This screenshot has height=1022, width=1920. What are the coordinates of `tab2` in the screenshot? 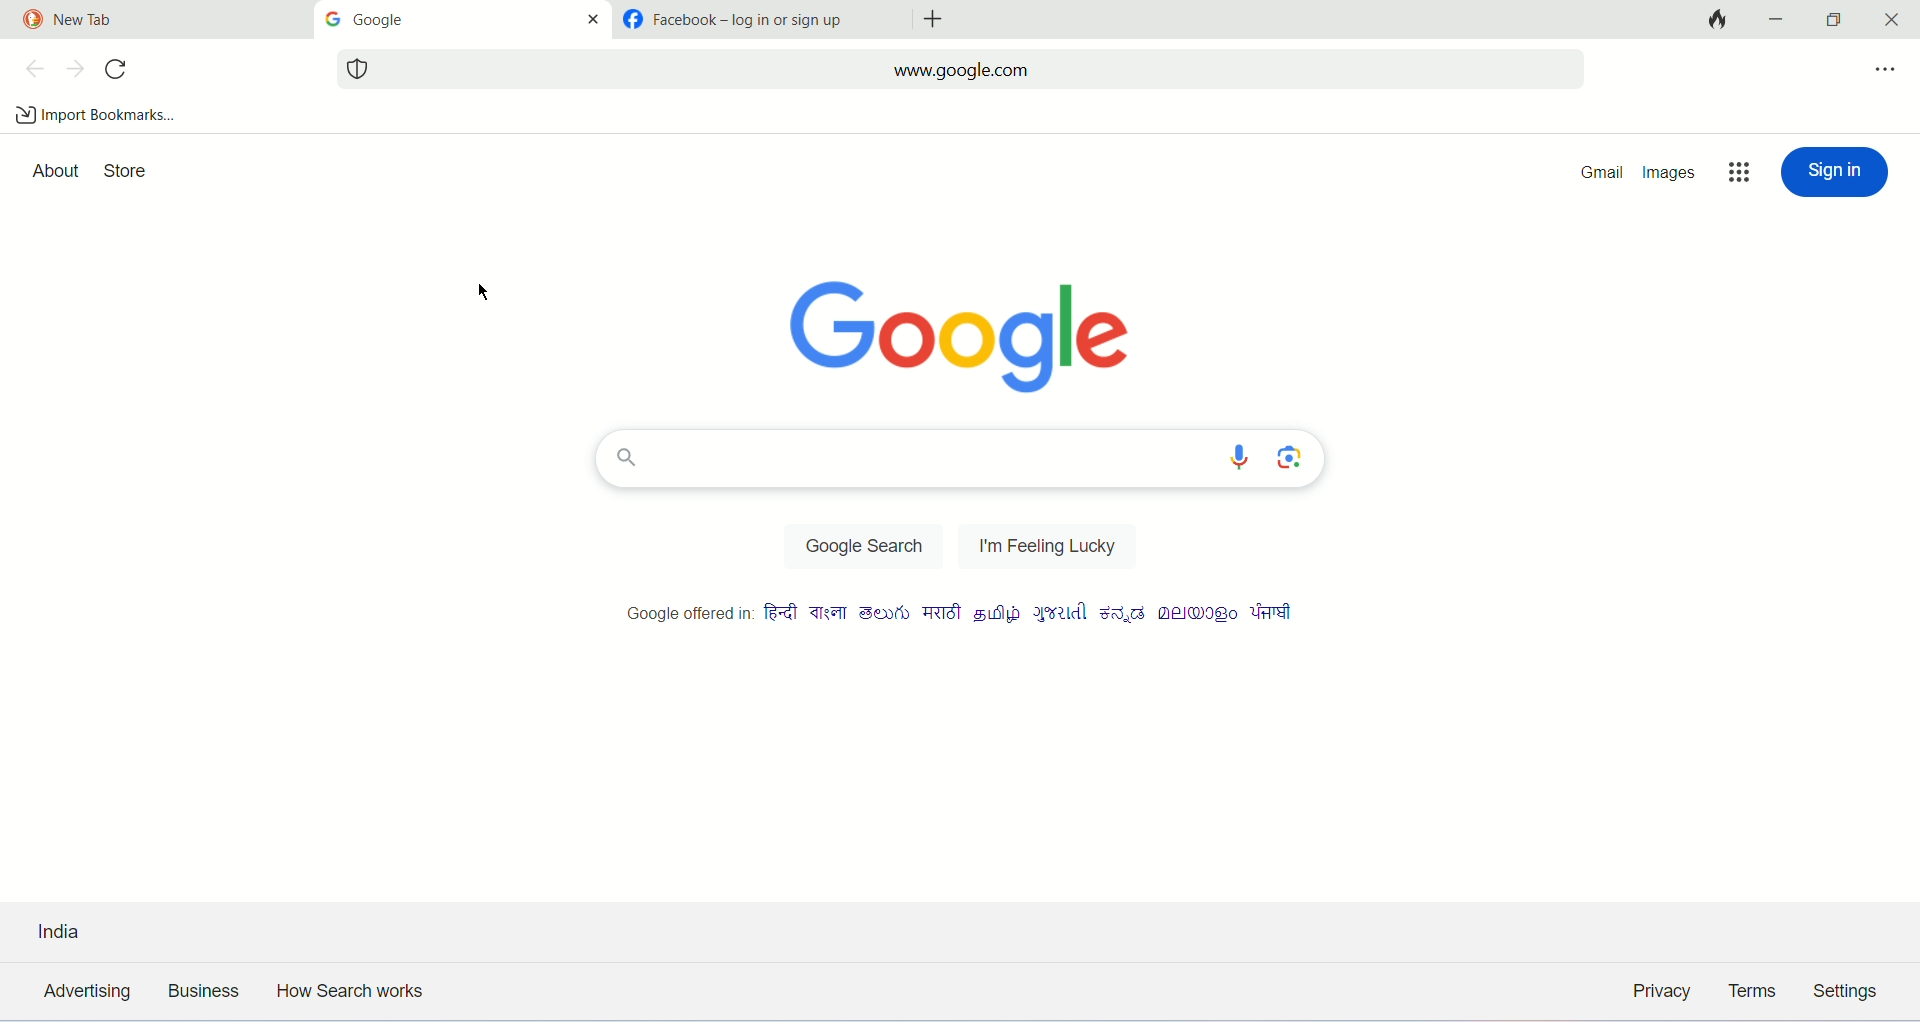 It's located at (464, 23).